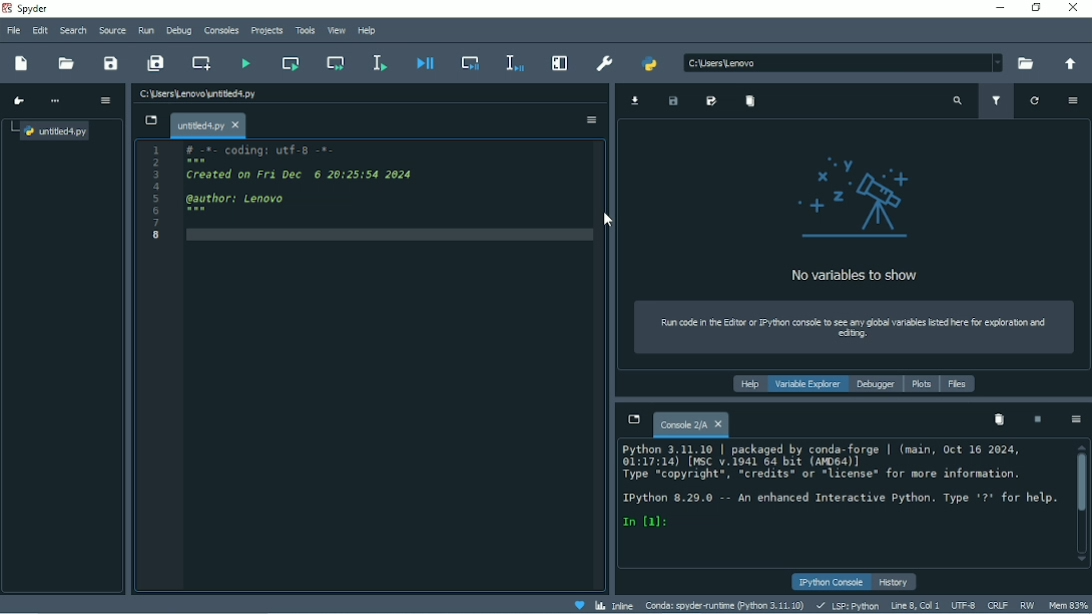  What do you see at coordinates (470, 63) in the screenshot?
I see `Debug cell` at bounding box center [470, 63].